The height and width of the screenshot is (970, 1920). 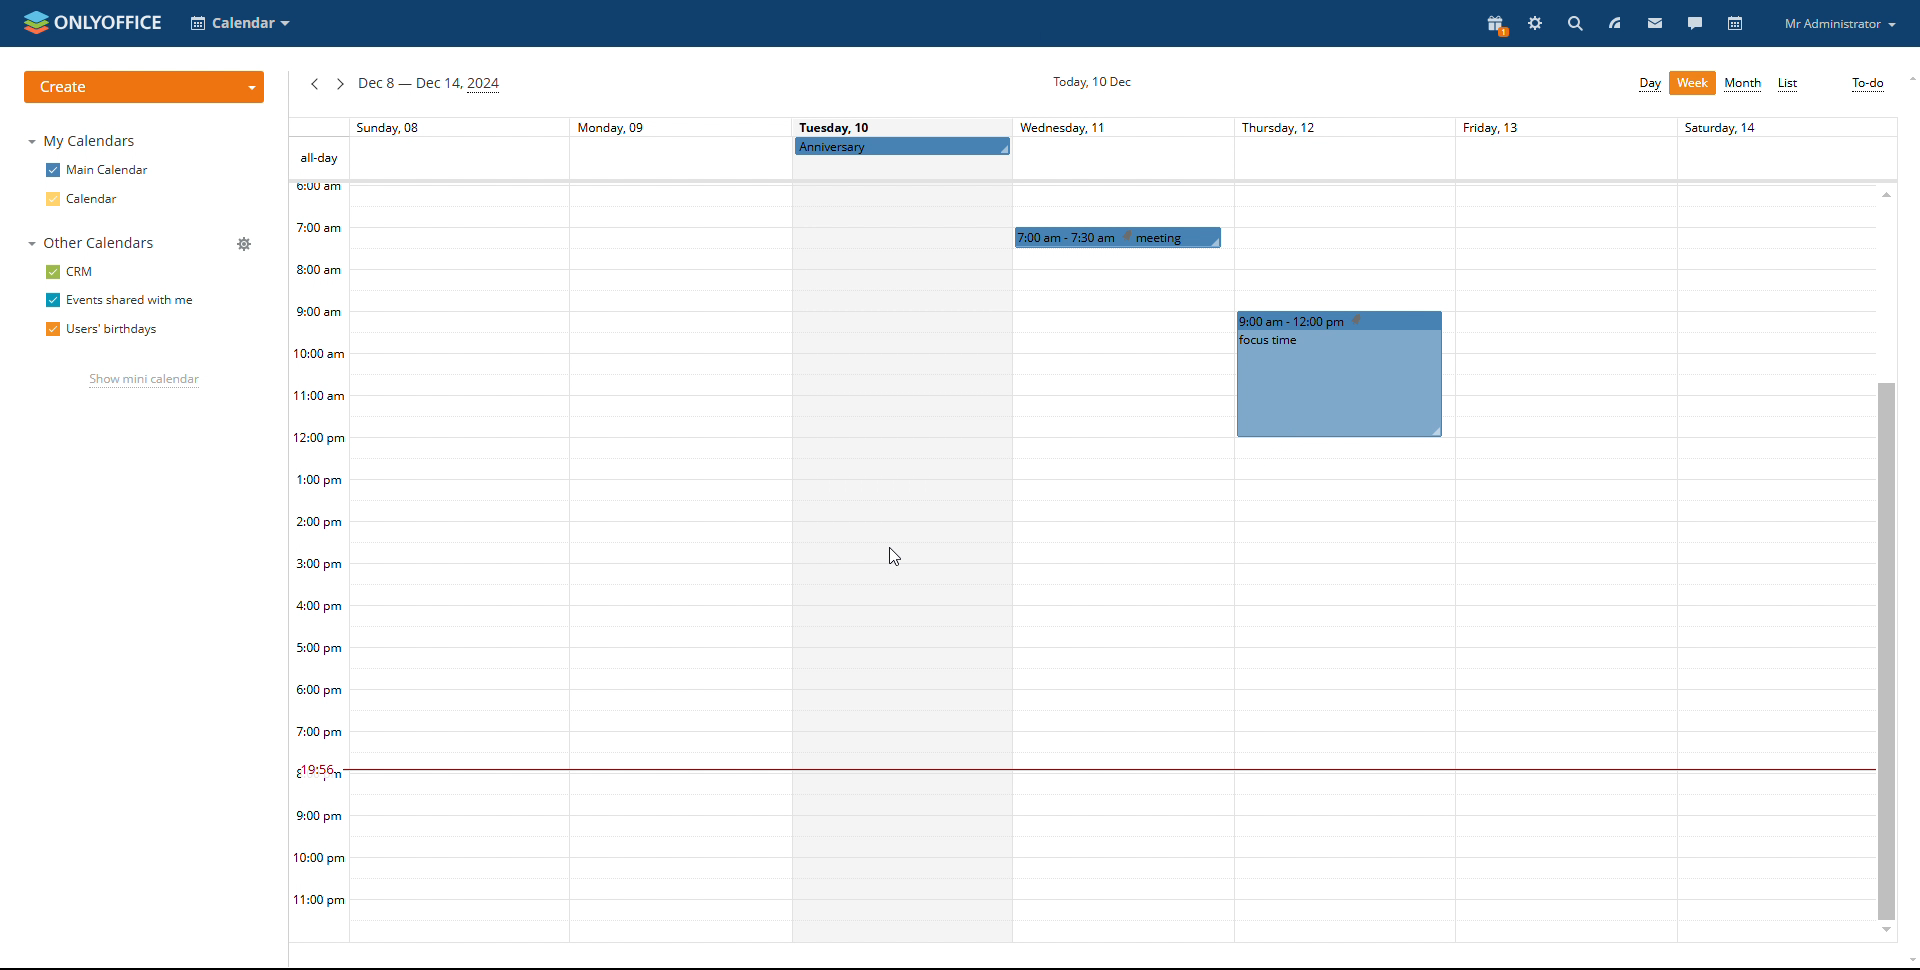 What do you see at coordinates (52, 170) in the screenshot?
I see `checkbox` at bounding box center [52, 170].